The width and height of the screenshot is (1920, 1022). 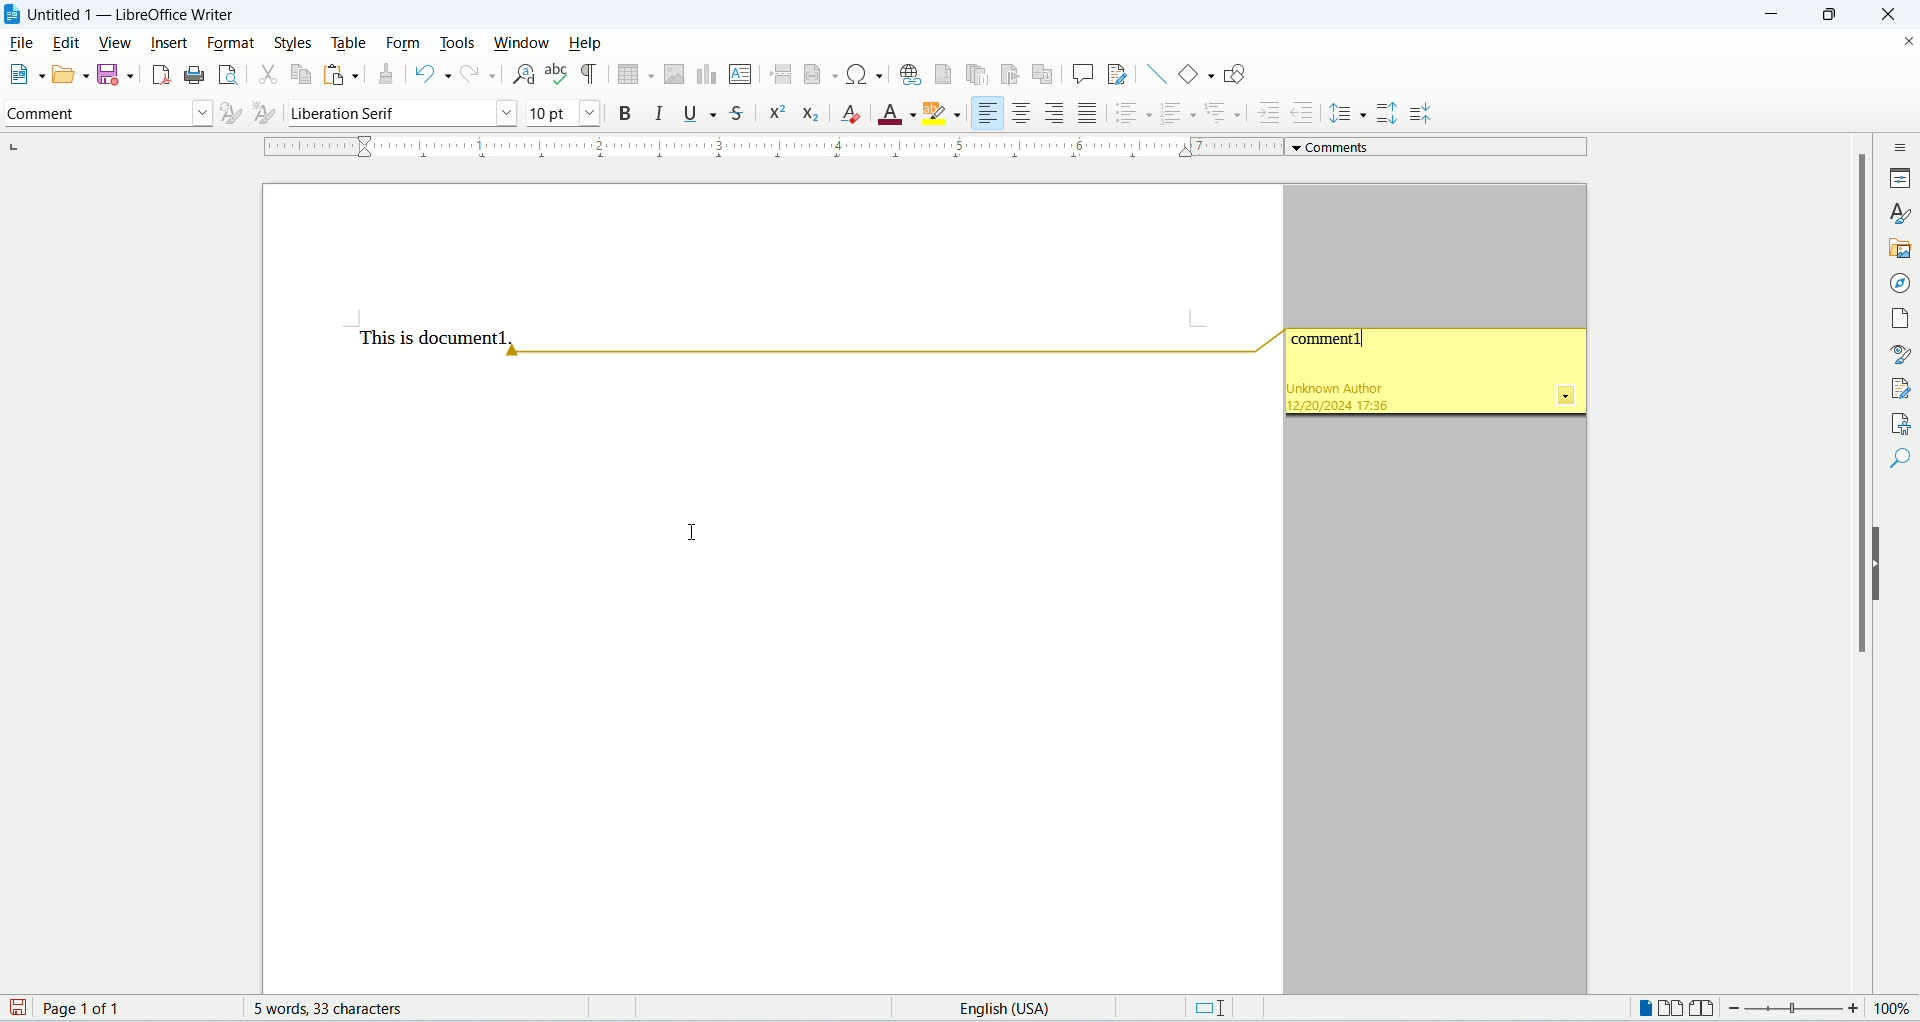 I want to click on find and replace, so click(x=521, y=75).